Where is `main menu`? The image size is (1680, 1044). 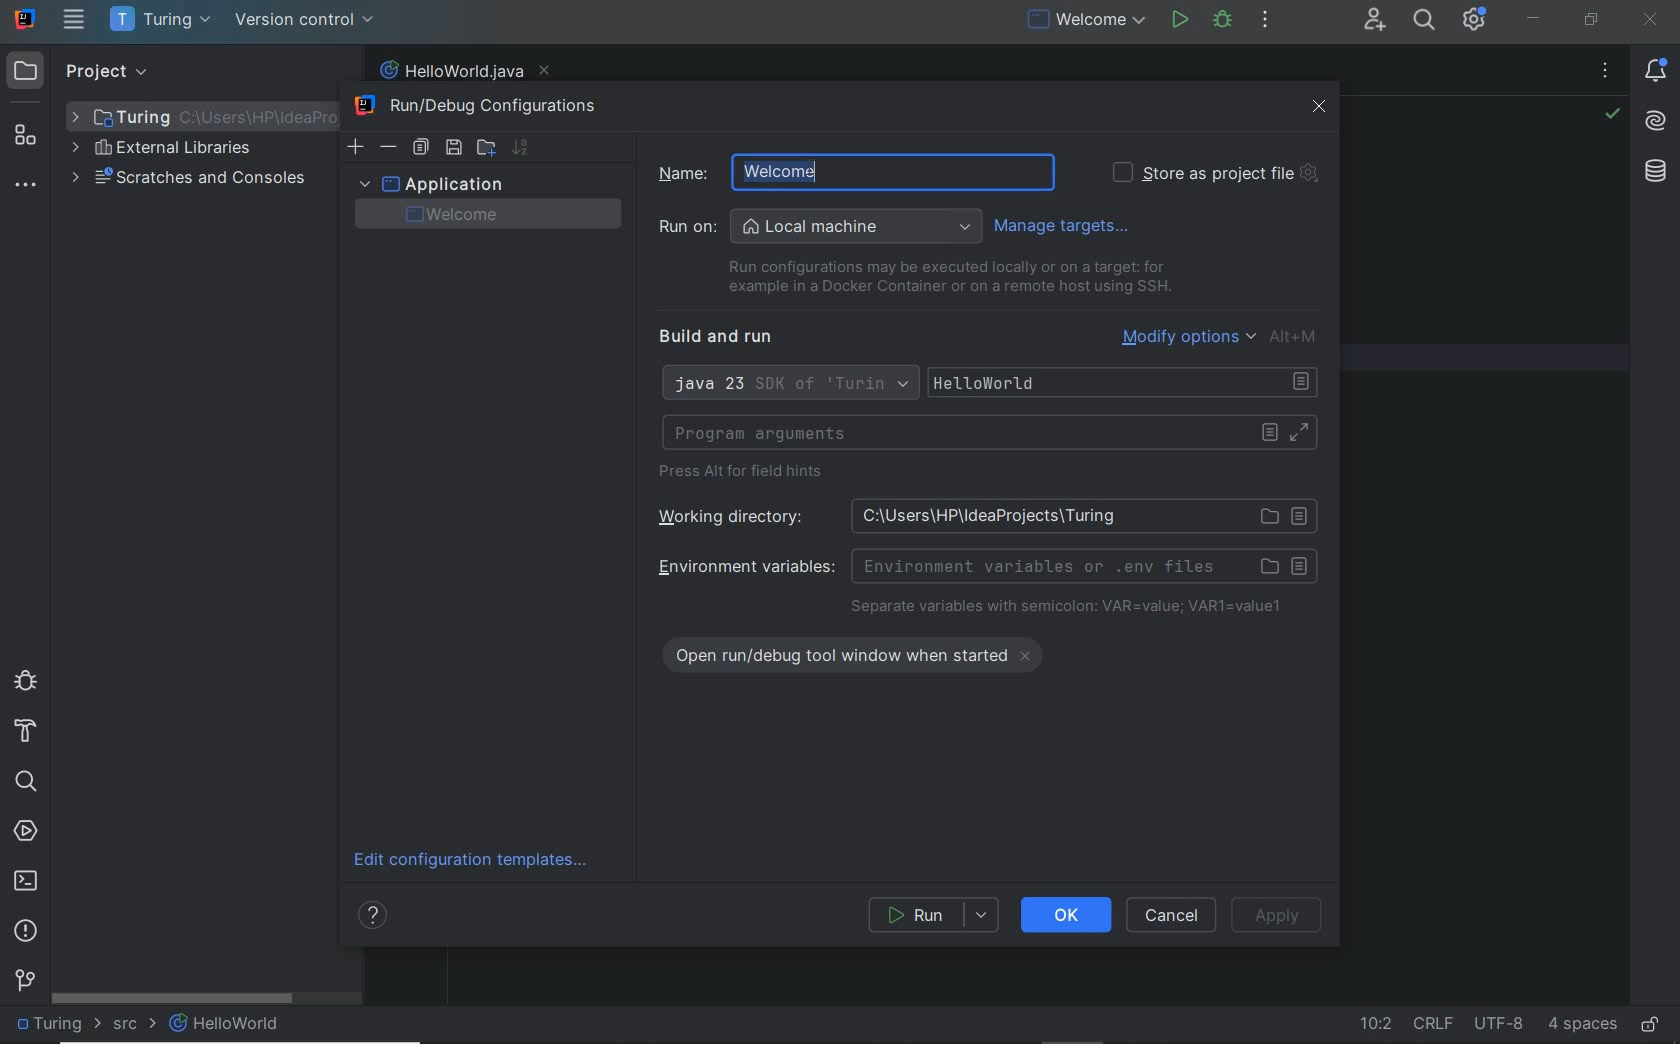
main menu is located at coordinates (75, 19).